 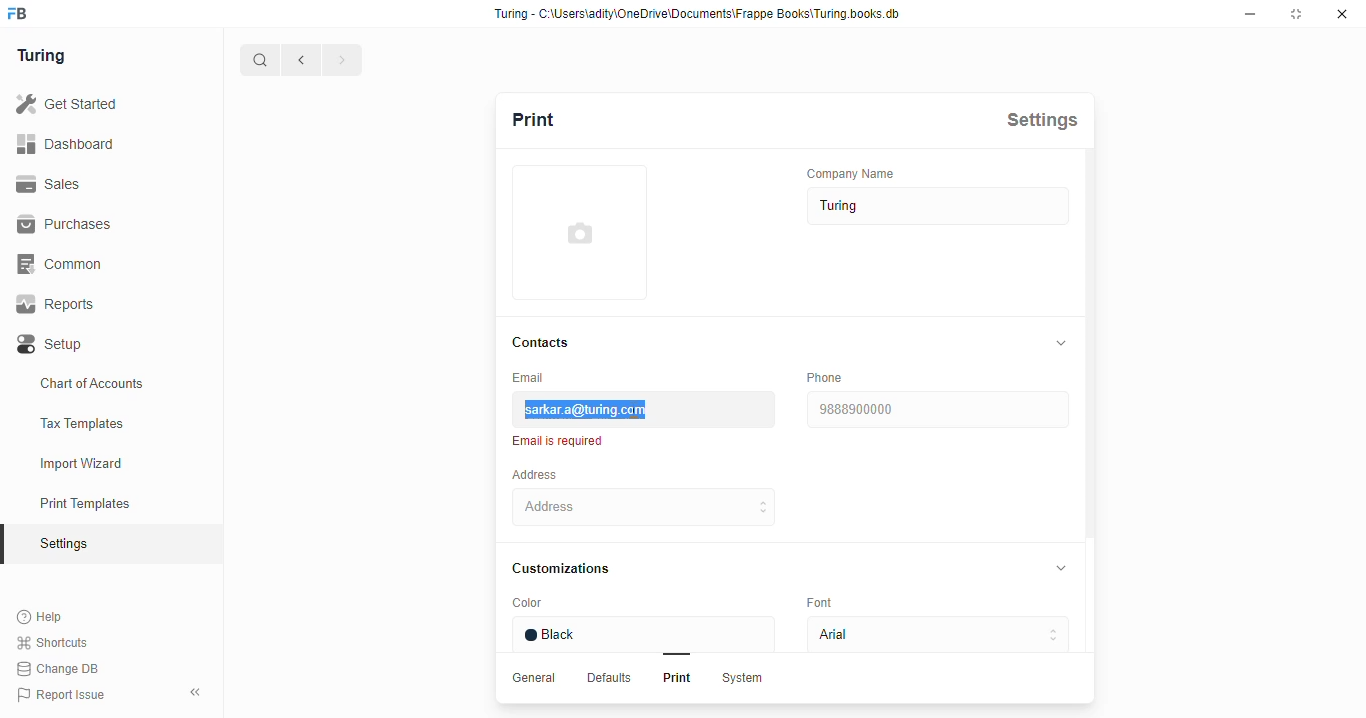 I want to click on close, so click(x=1345, y=15).